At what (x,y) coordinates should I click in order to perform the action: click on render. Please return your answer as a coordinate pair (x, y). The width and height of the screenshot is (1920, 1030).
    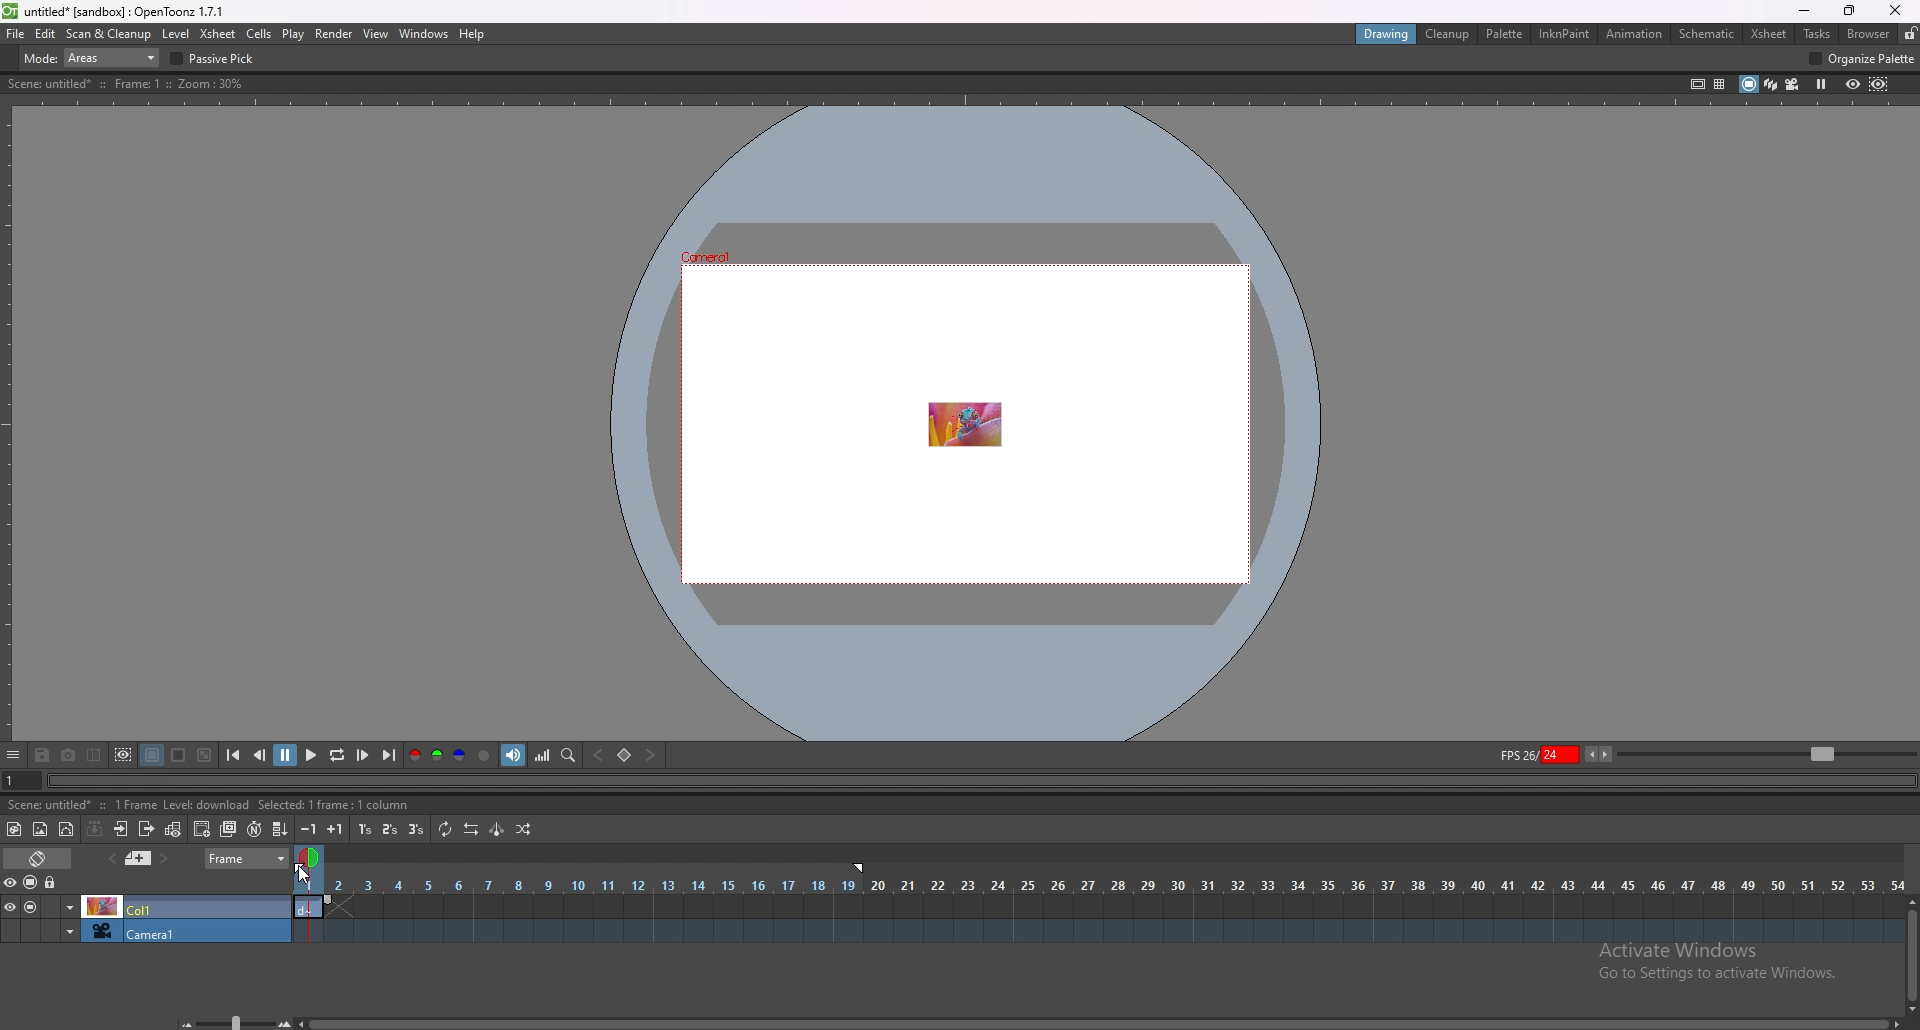
    Looking at the image, I should click on (335, 34).